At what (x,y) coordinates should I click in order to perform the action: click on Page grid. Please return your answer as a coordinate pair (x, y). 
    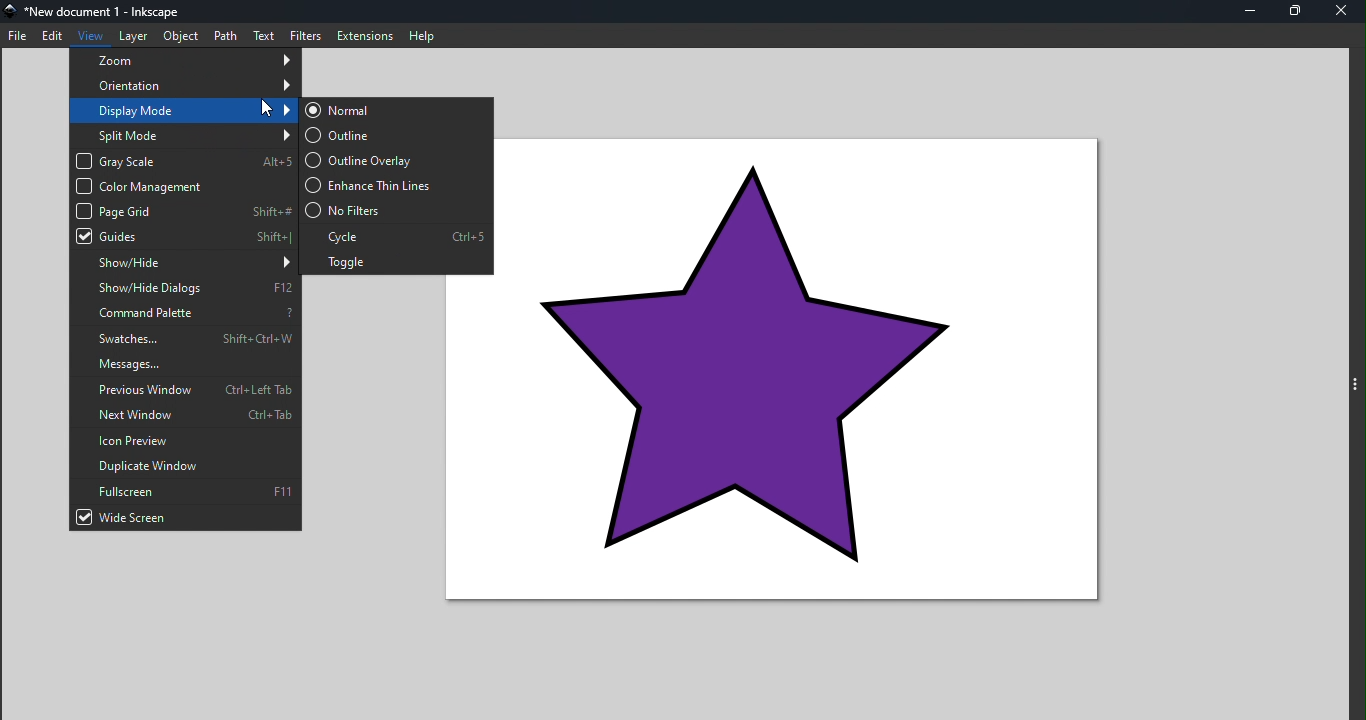
    Looking at the image, I should click on (183, 210).